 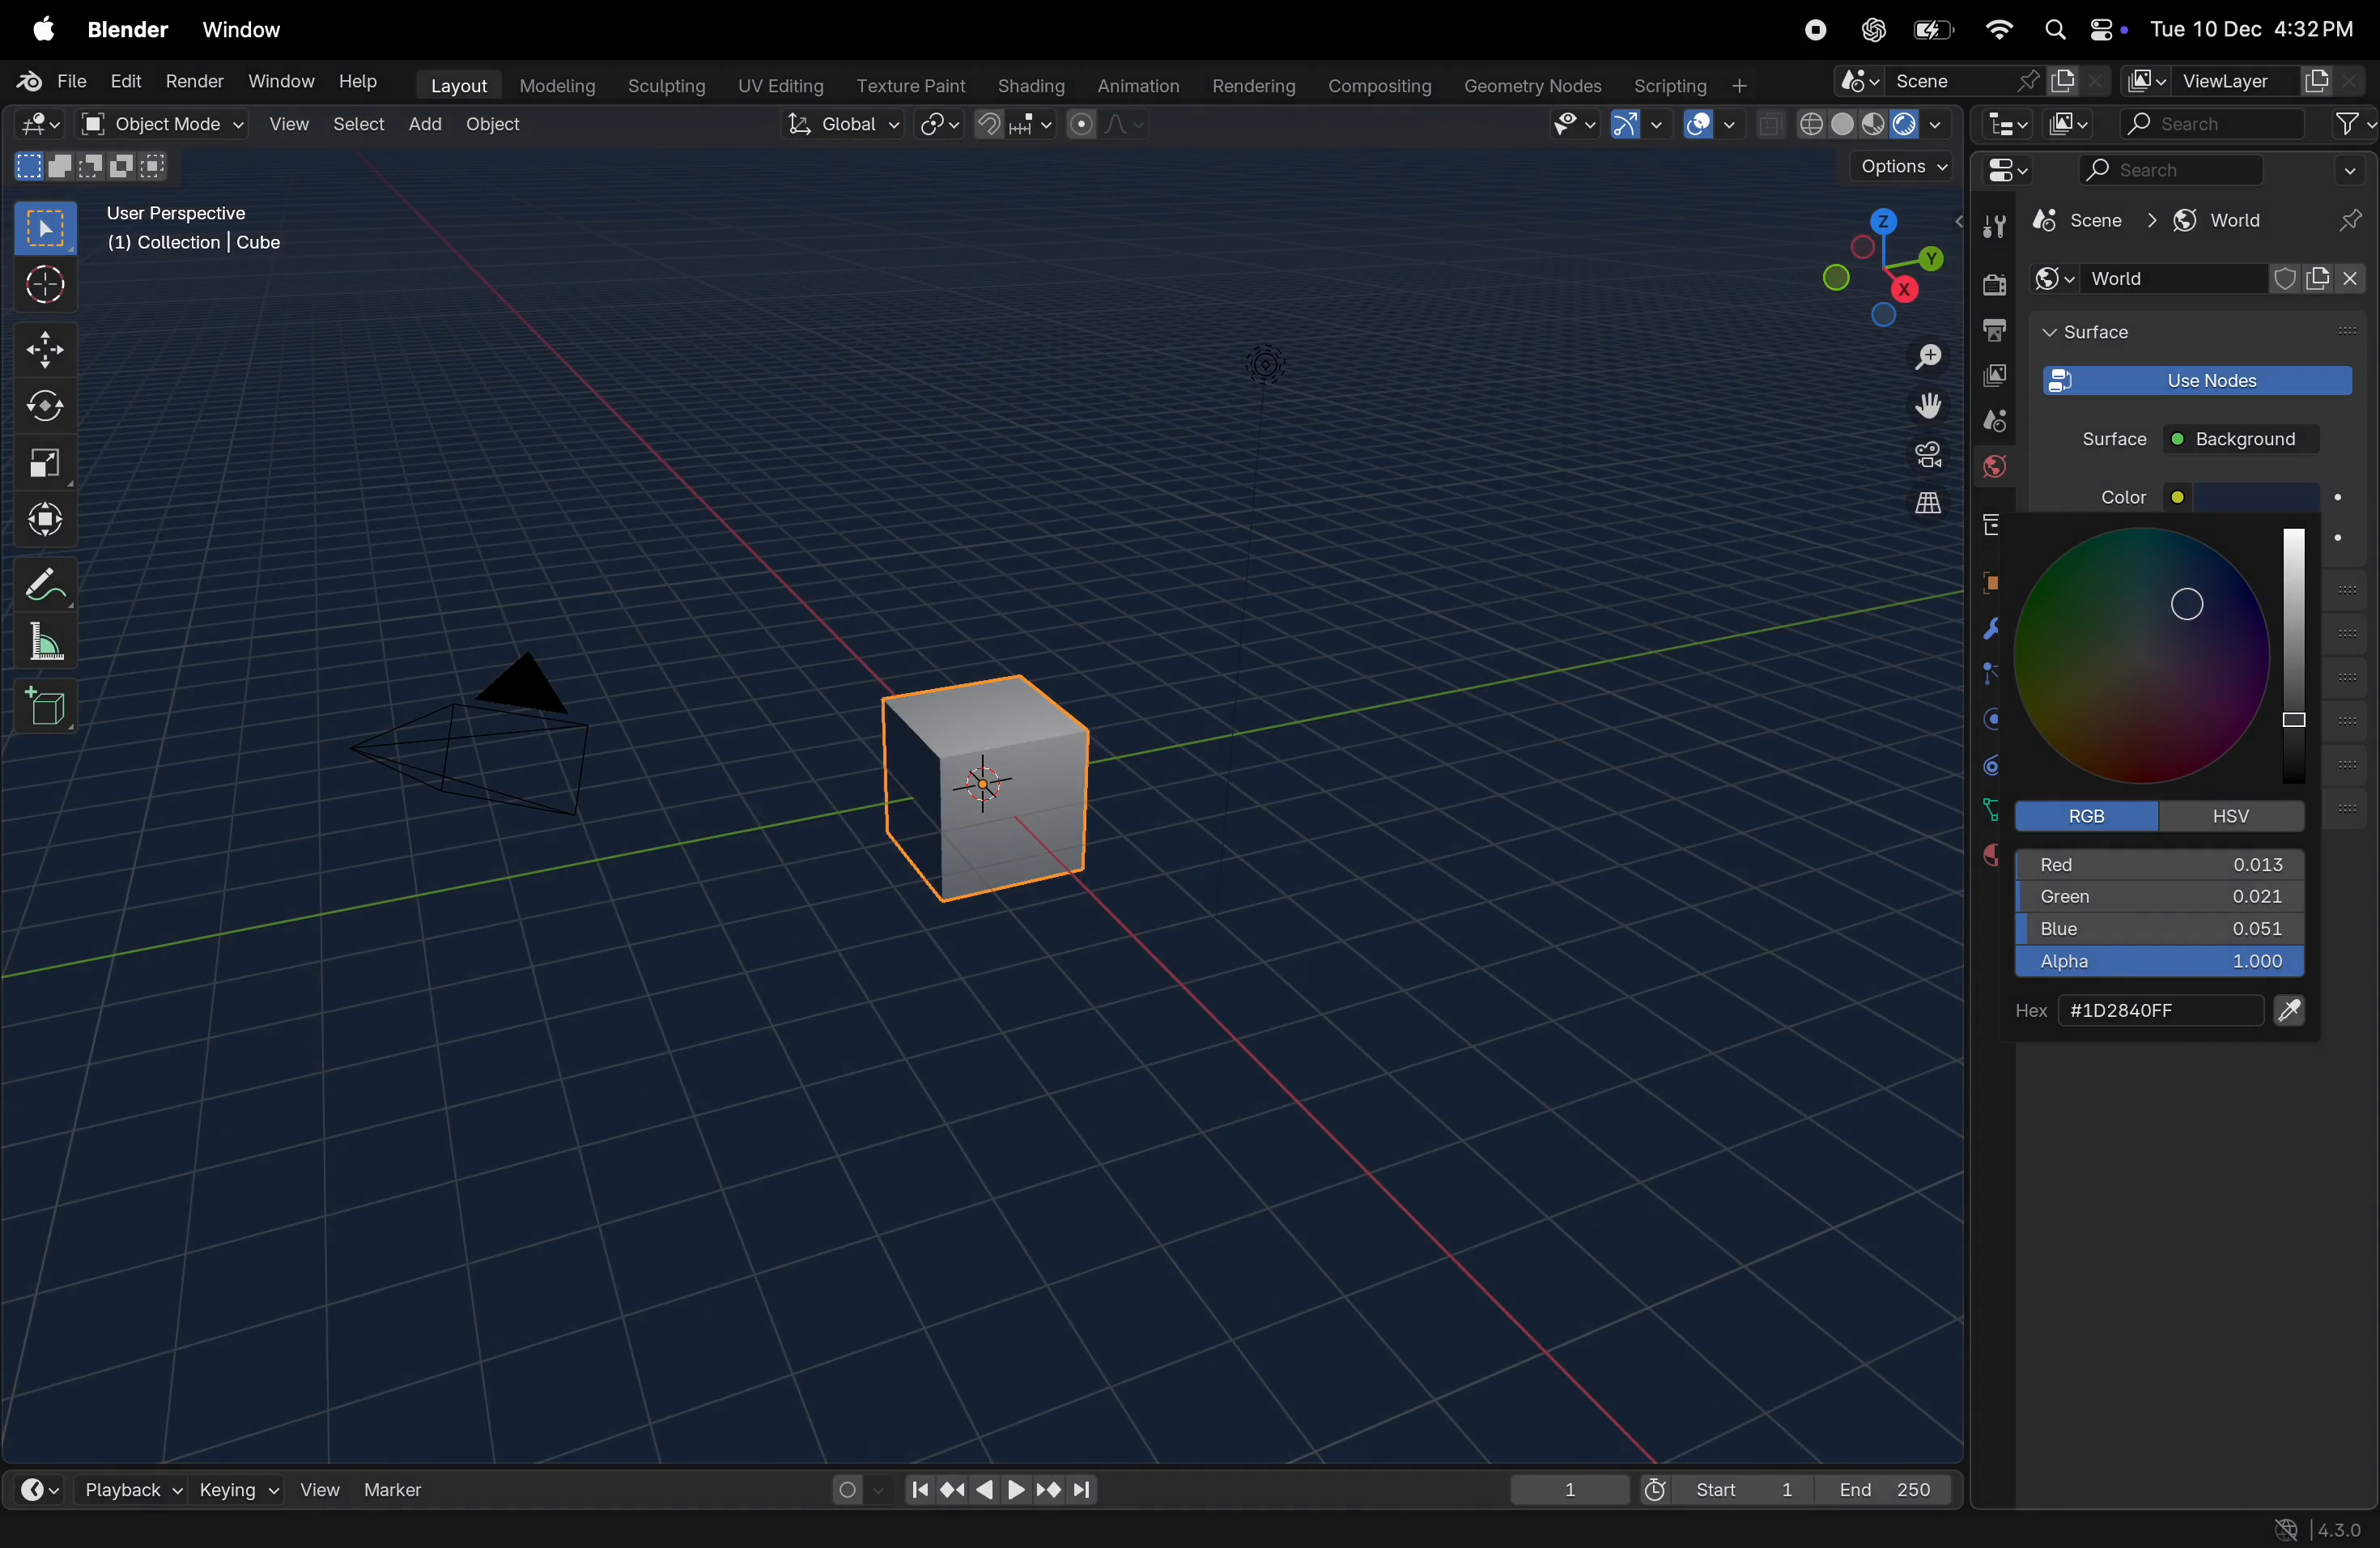 I want to click on physics, so click(x=1989, y=720).